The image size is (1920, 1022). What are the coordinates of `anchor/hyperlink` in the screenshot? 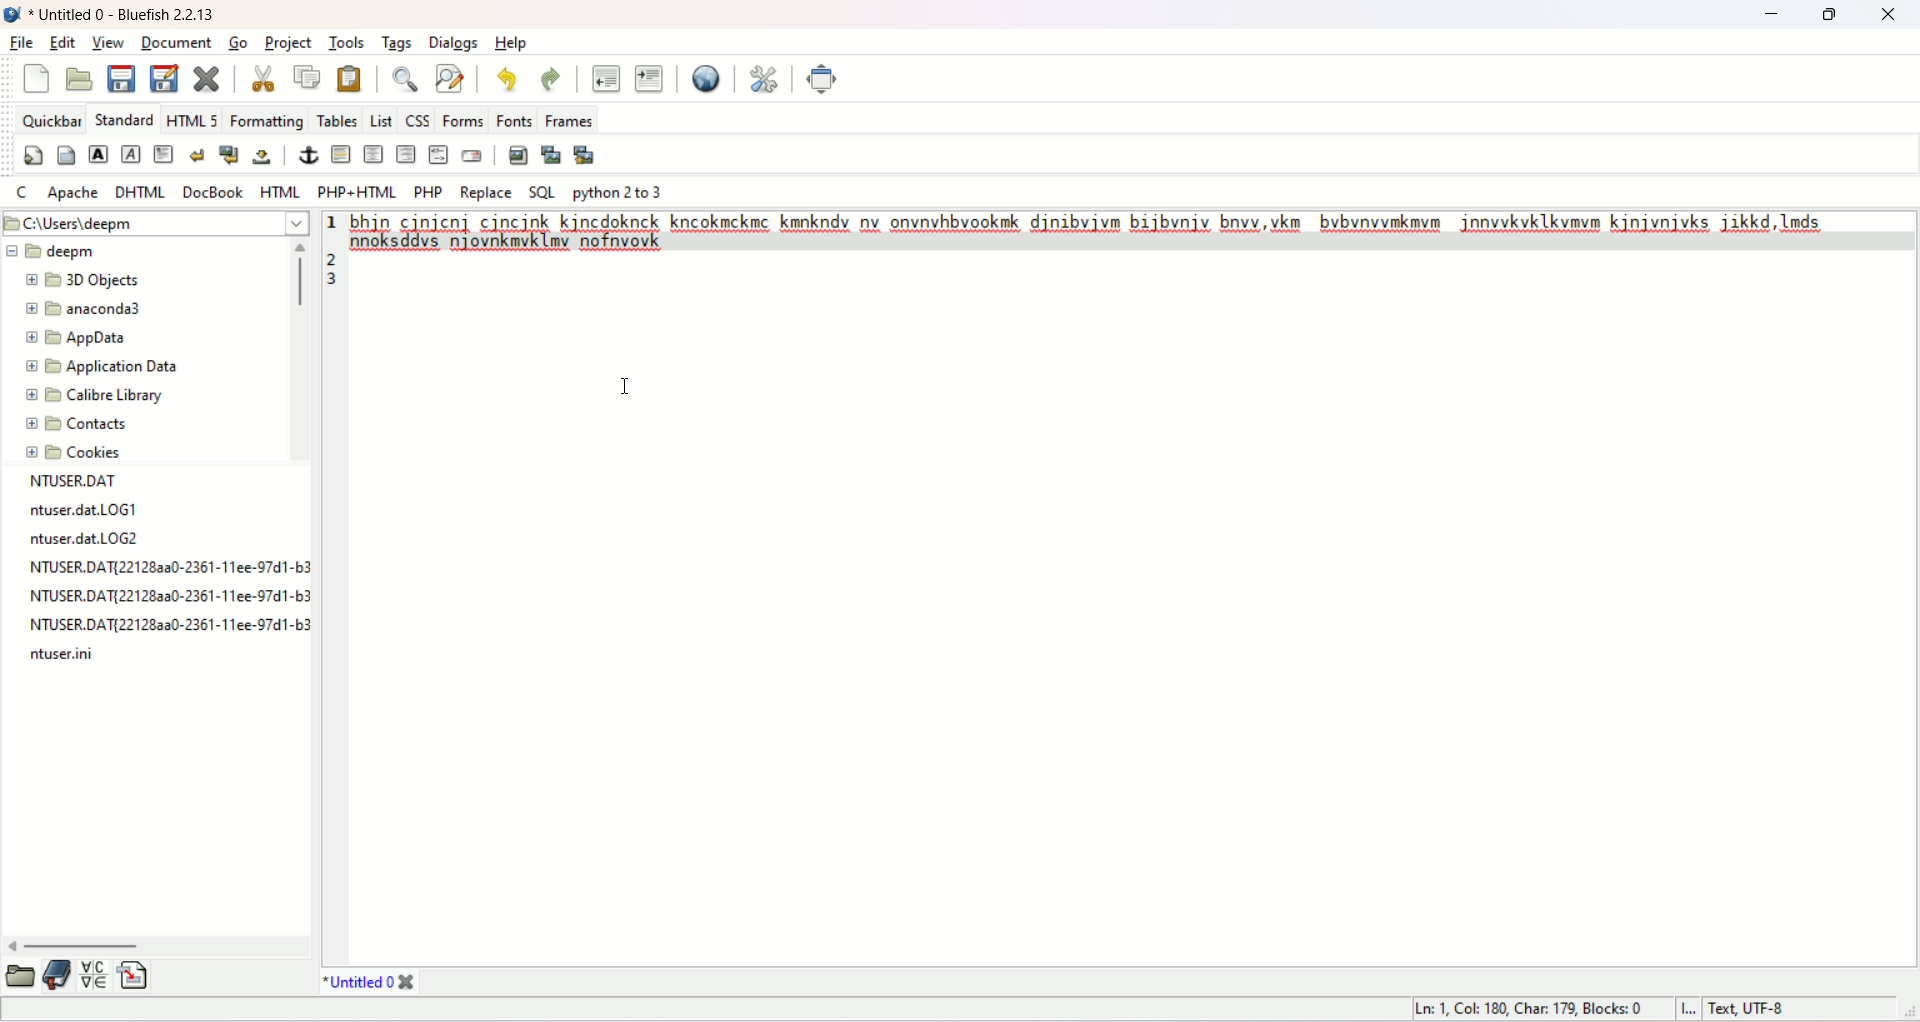 It's located at (307, 154).